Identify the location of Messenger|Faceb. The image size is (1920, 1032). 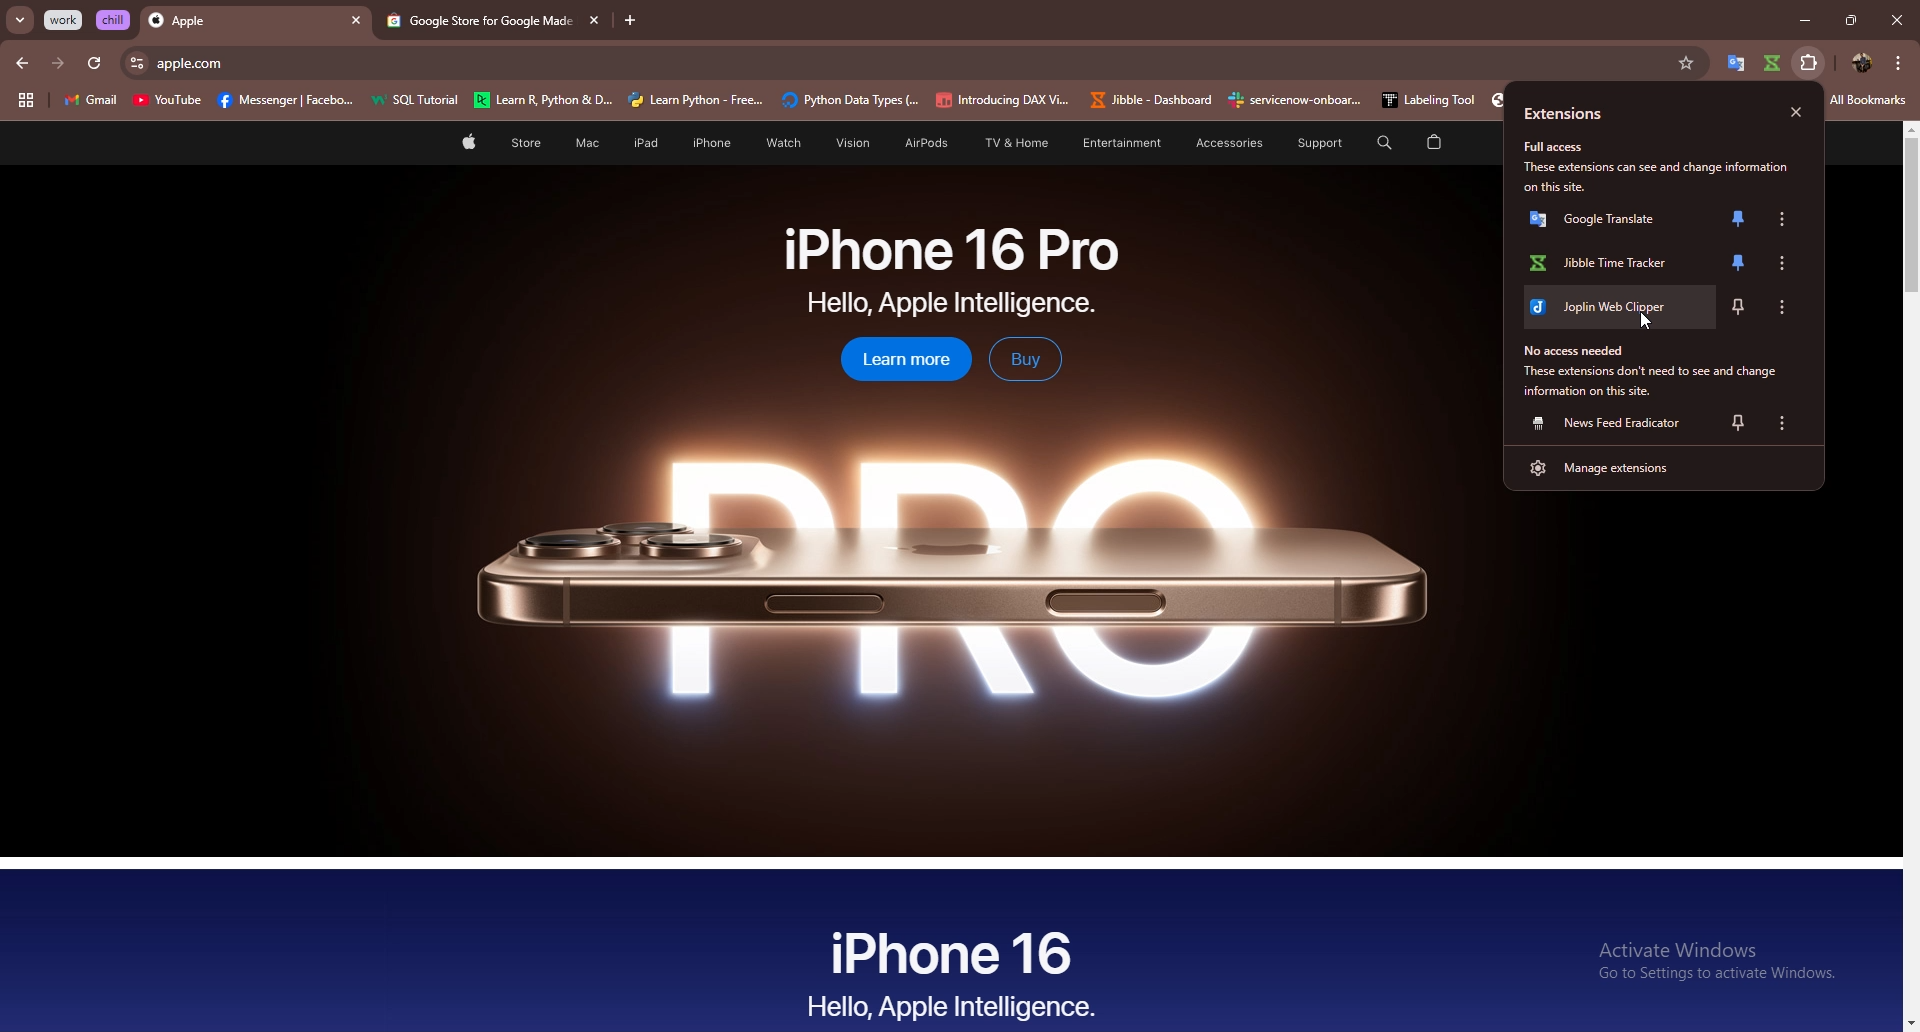
(288, 101).